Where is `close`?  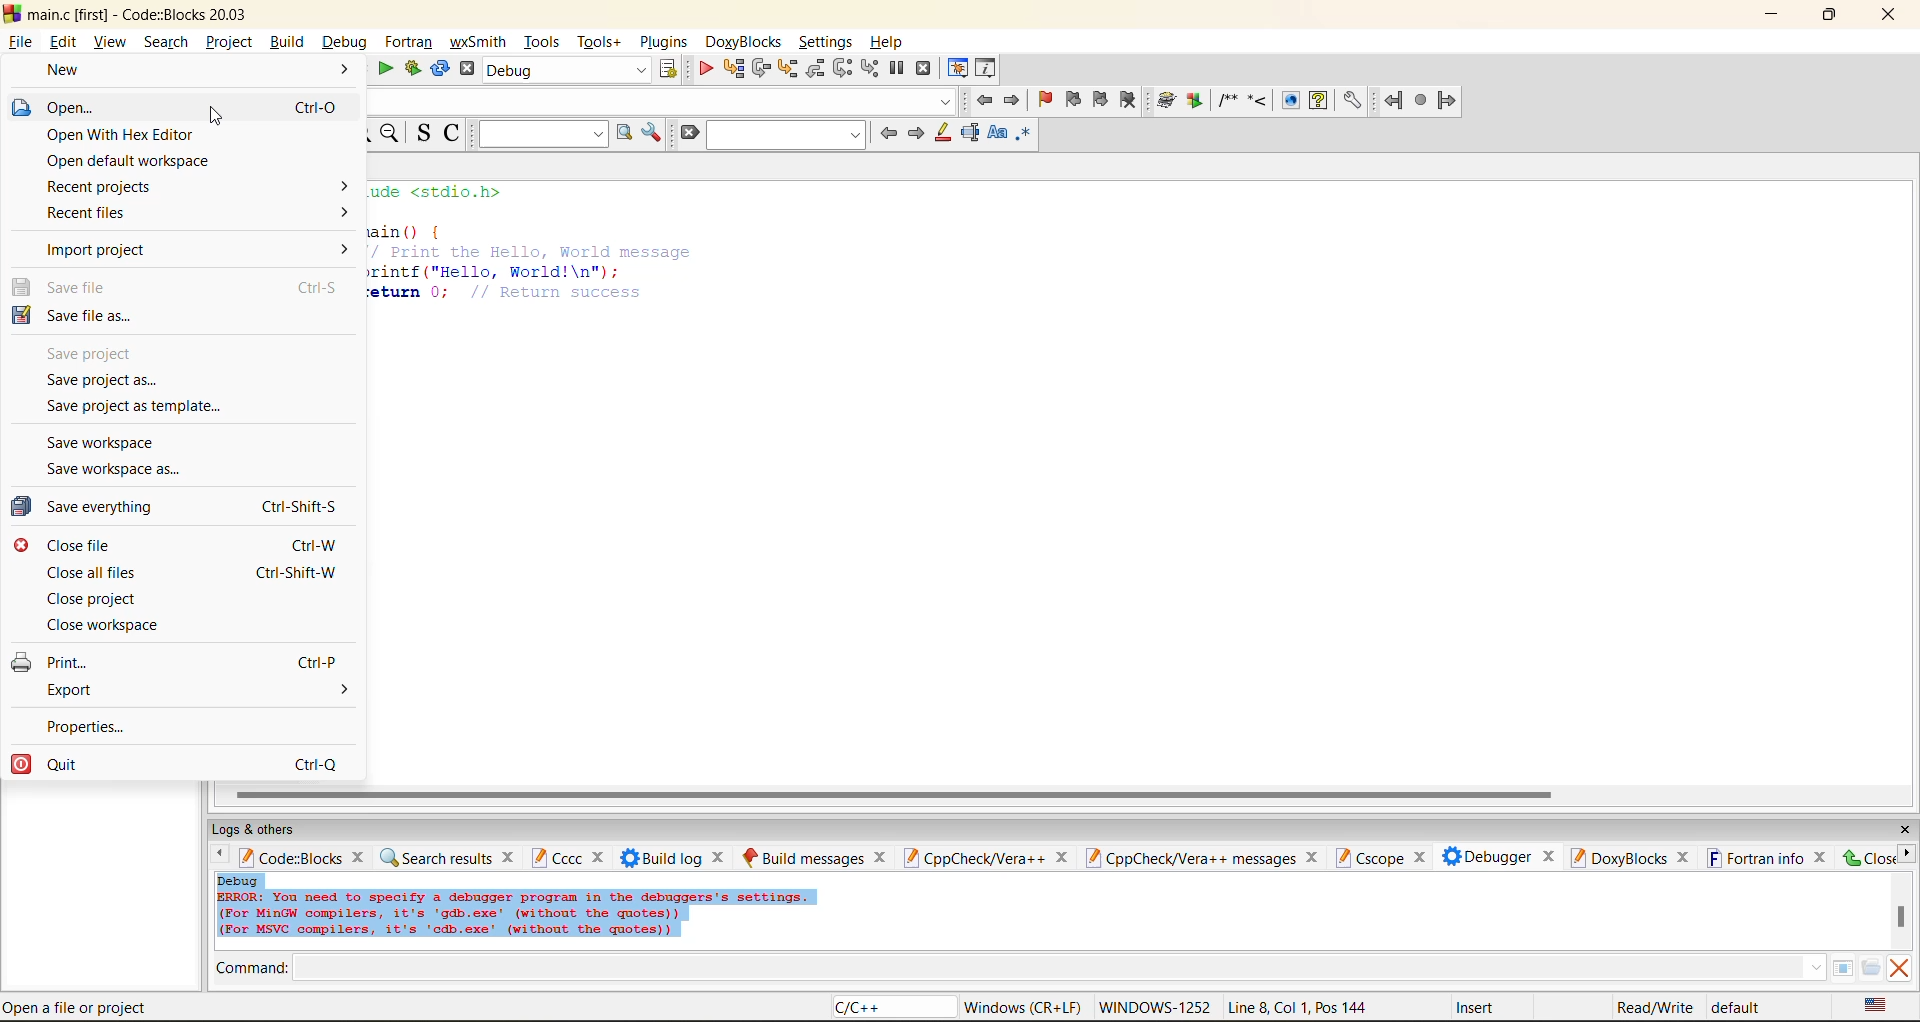
close is located at coordinates (1061, 858).